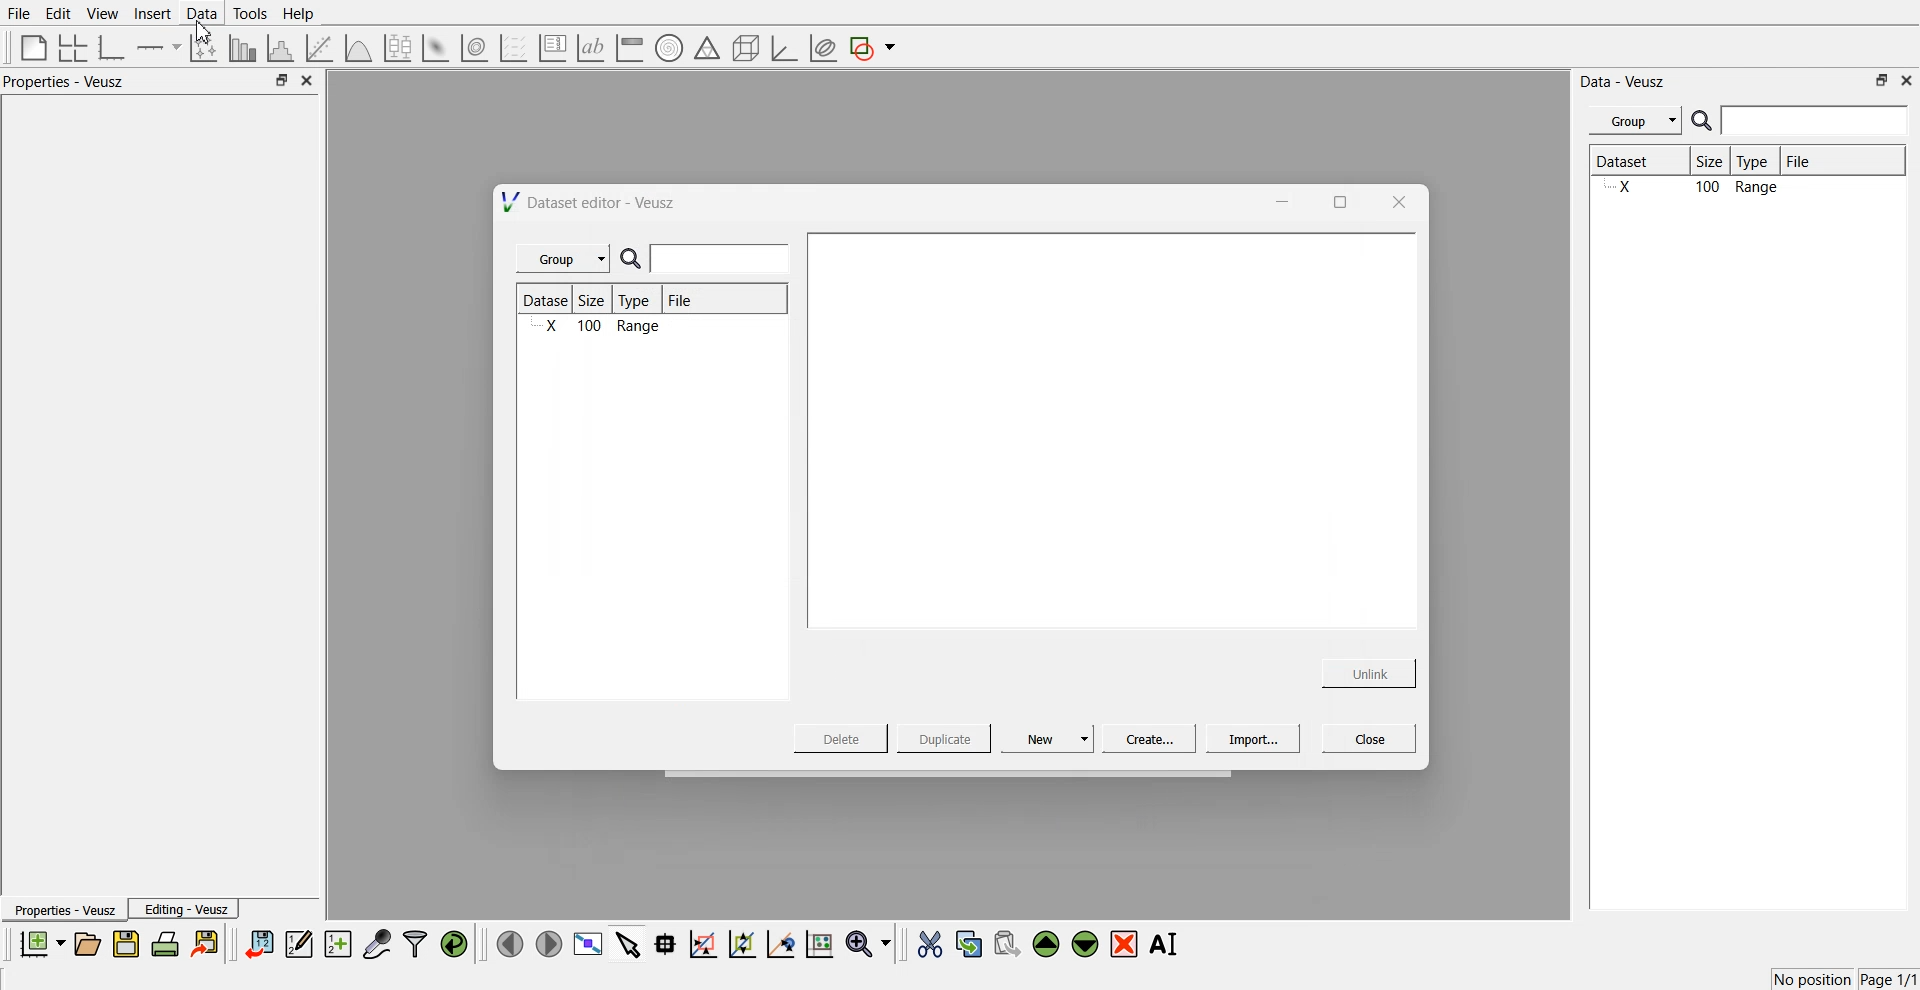  I want to click on Data - Veusz, so click(1624, 82).